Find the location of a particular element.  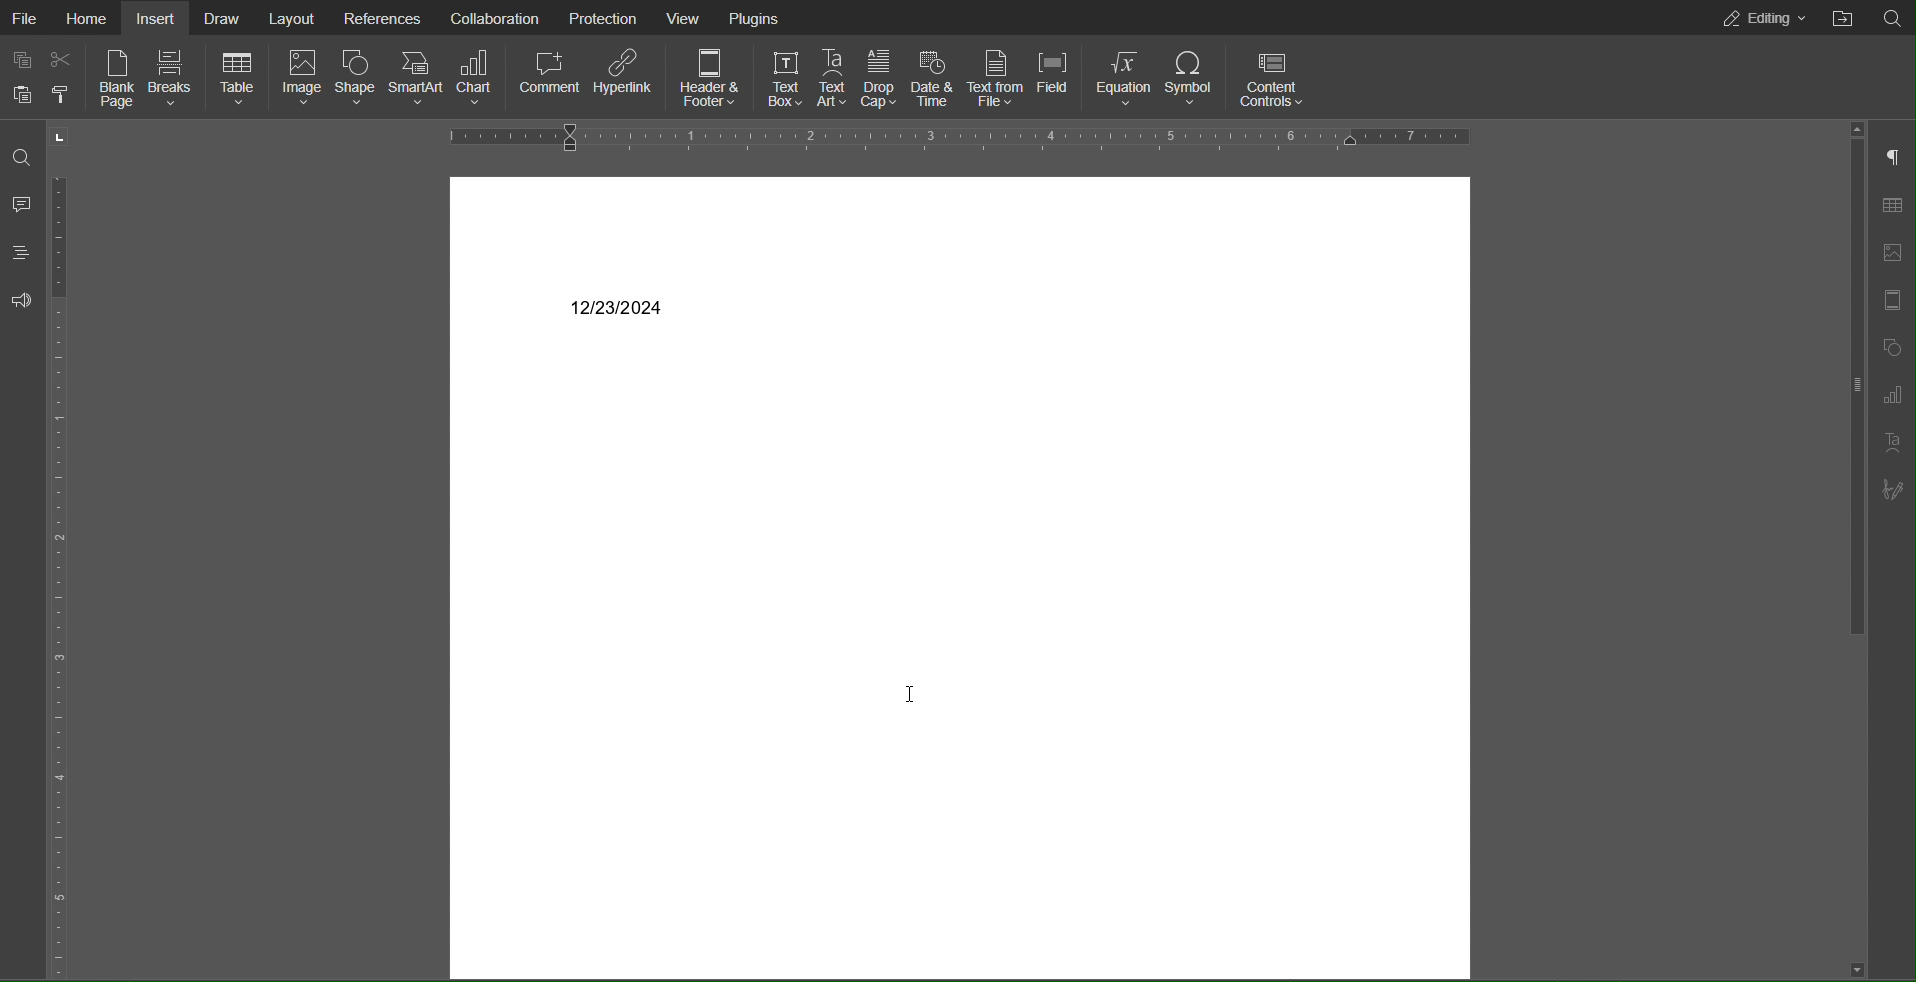

Graph Settings is located at coordinates (1898, 396).